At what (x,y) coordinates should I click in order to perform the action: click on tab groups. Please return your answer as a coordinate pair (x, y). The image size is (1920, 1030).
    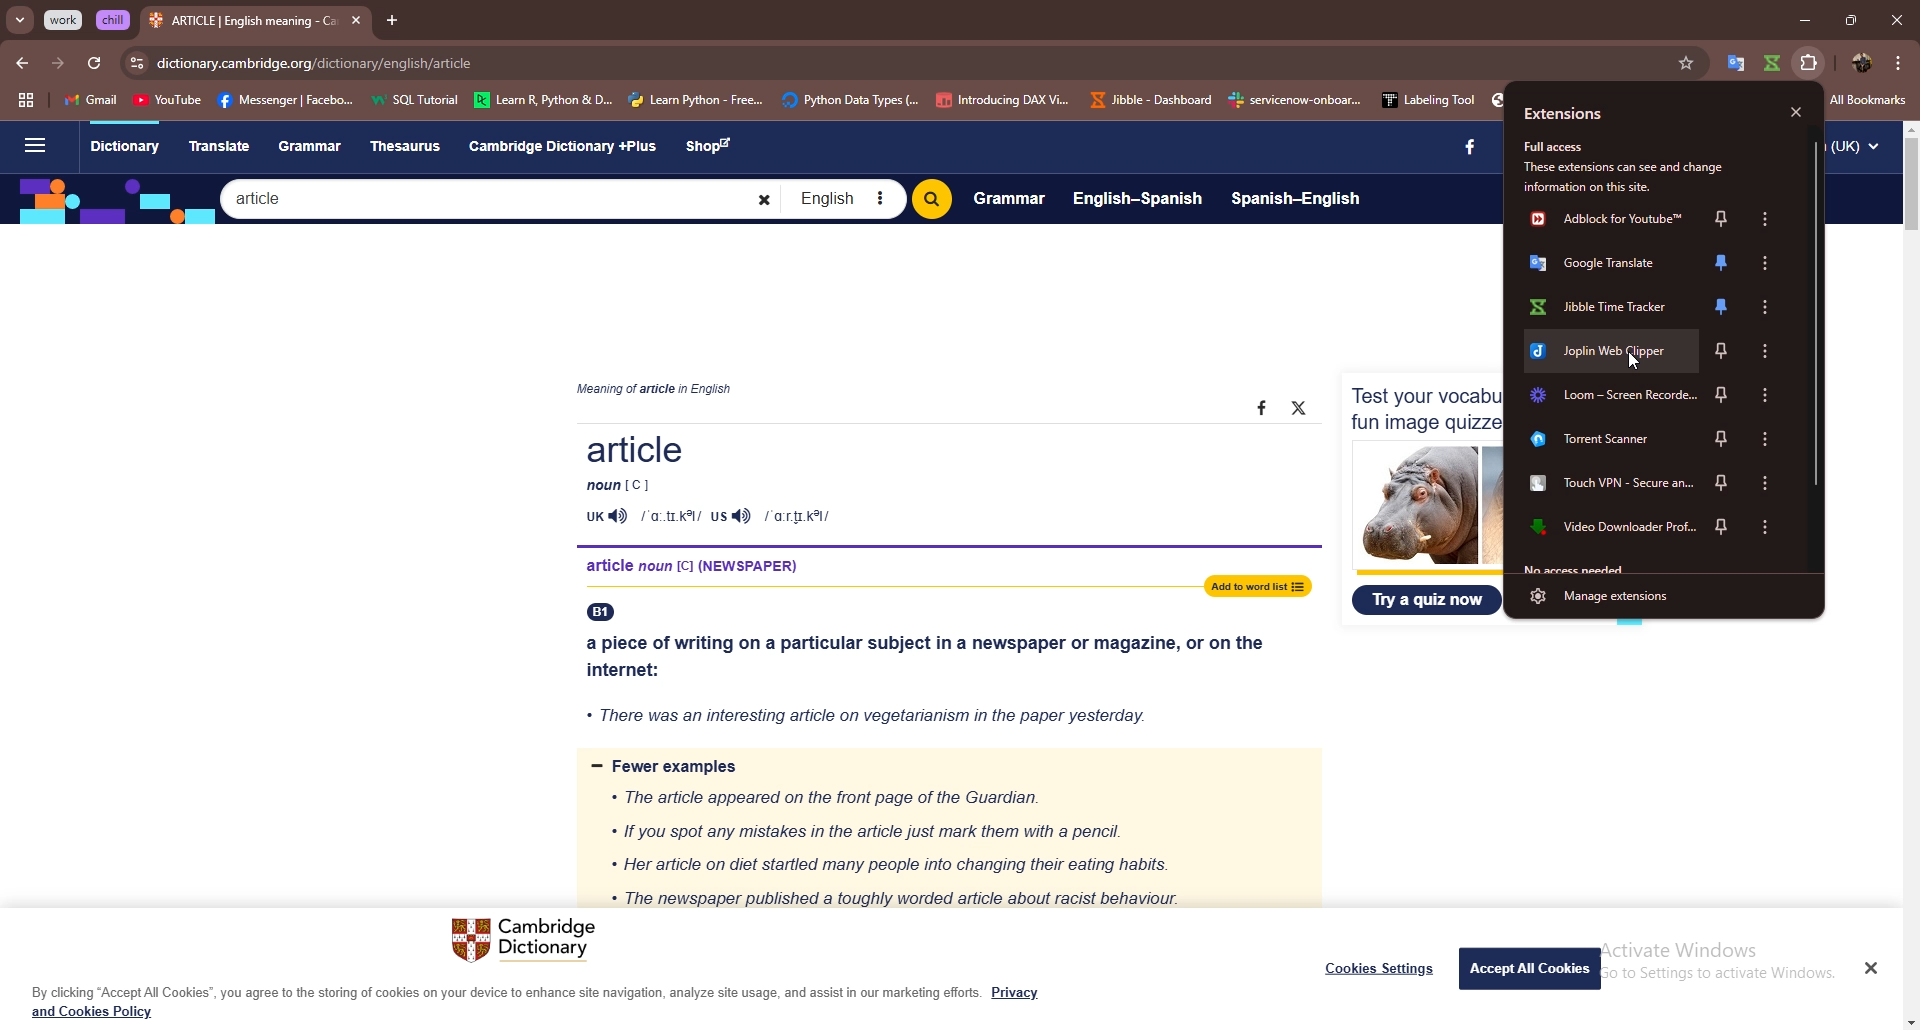
    Looking at the image, I should click on (26, 101).